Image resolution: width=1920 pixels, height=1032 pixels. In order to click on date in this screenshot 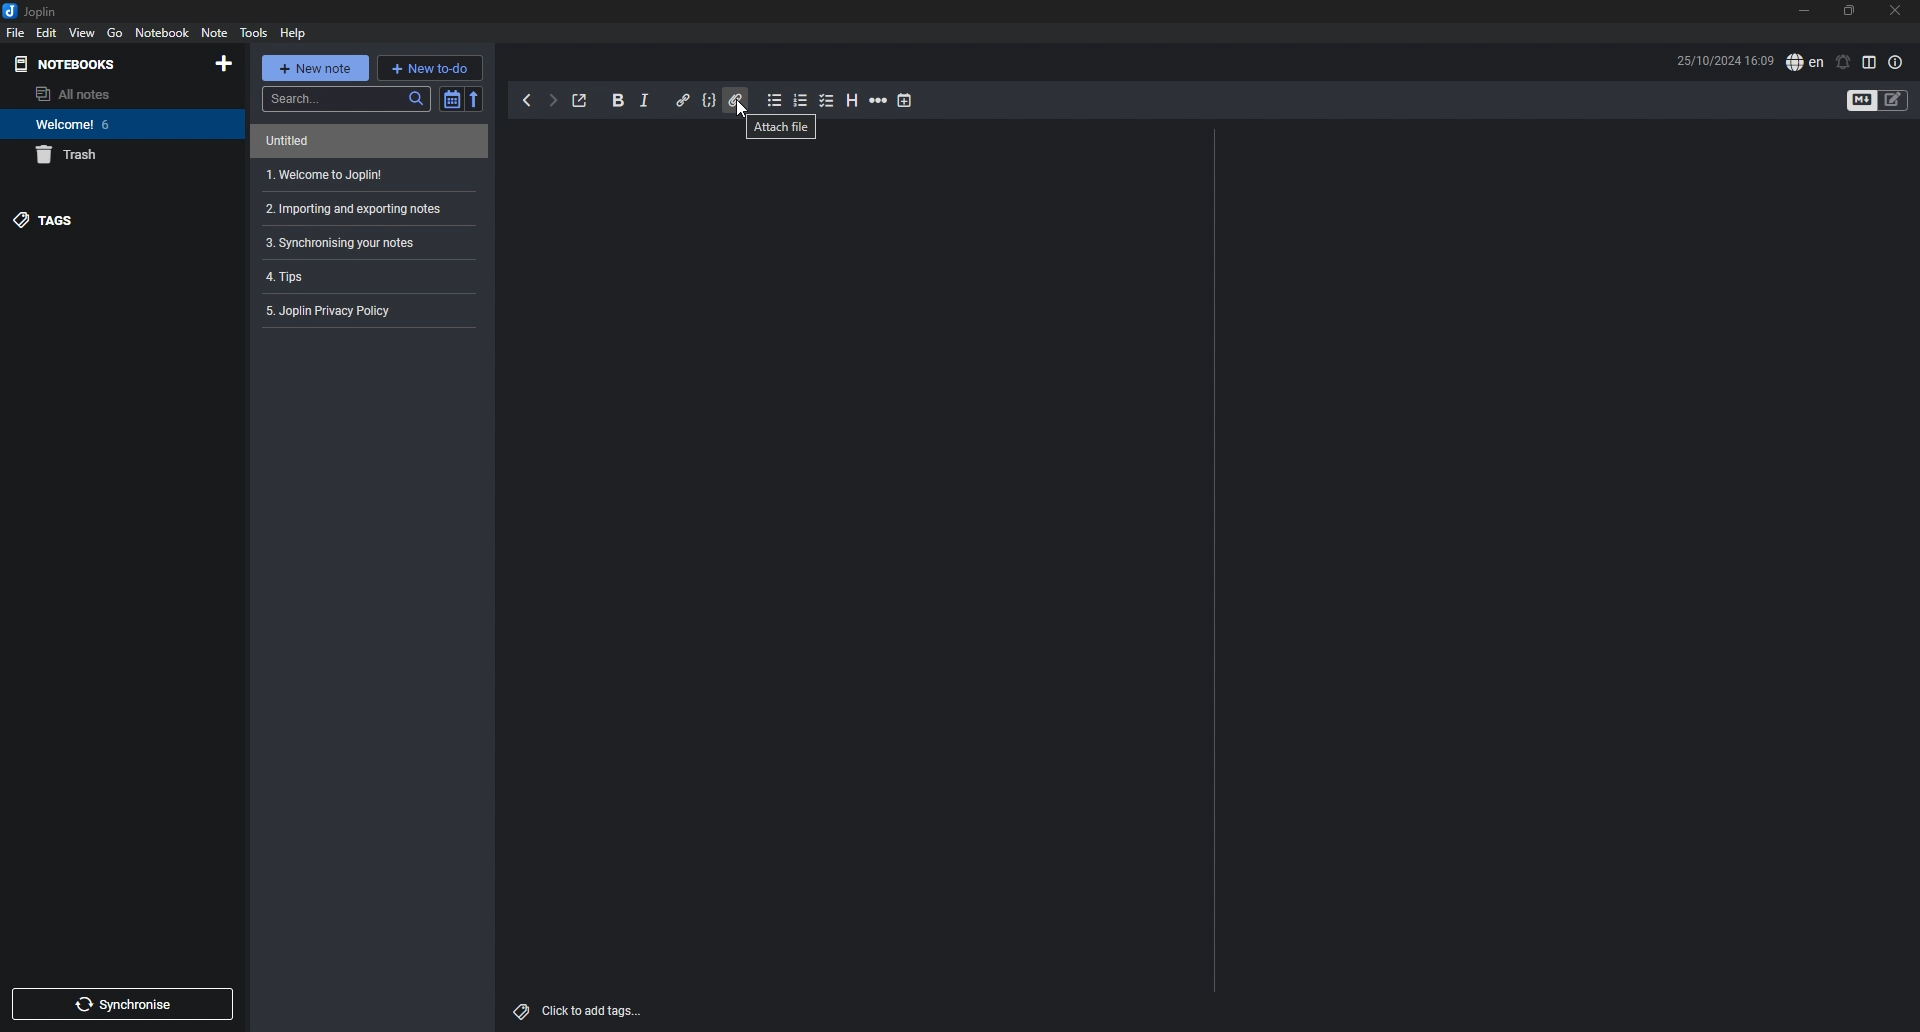, I will do `click(1724, 60)`.